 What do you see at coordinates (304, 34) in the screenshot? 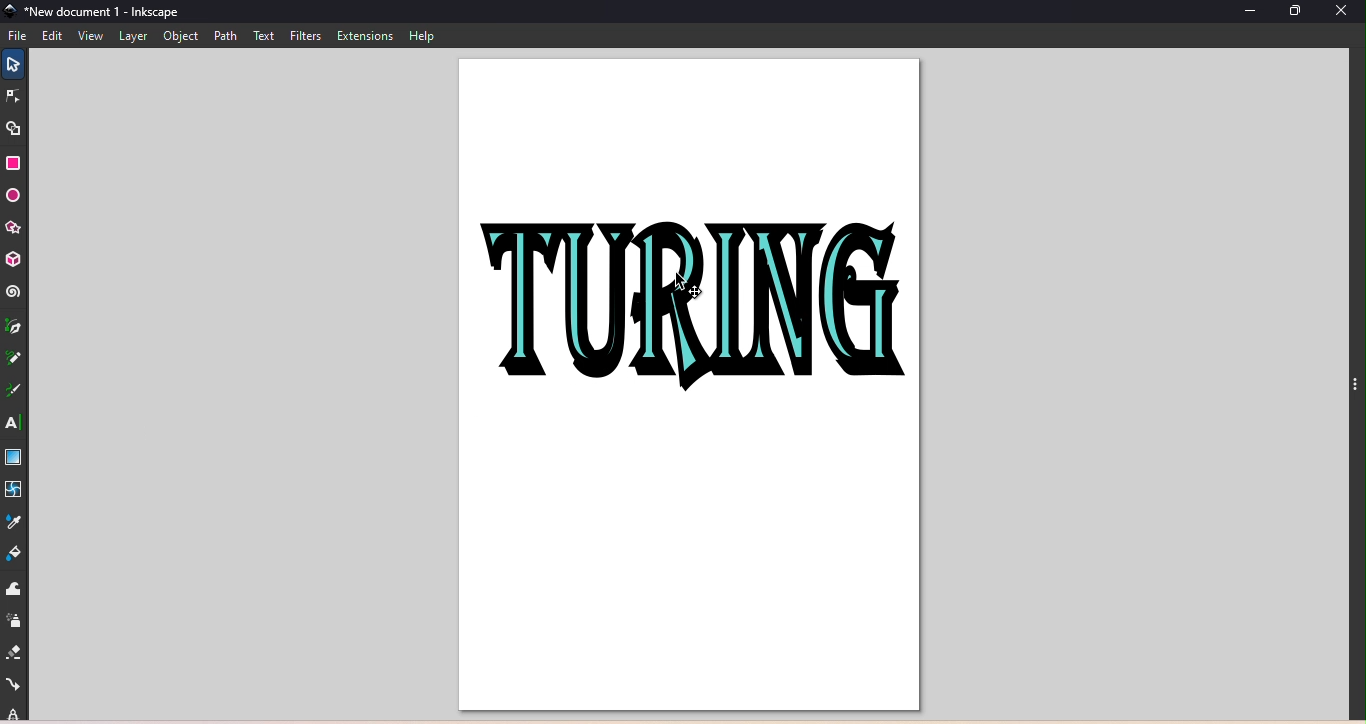
I see `Filters` at bounding box center [304, 34].